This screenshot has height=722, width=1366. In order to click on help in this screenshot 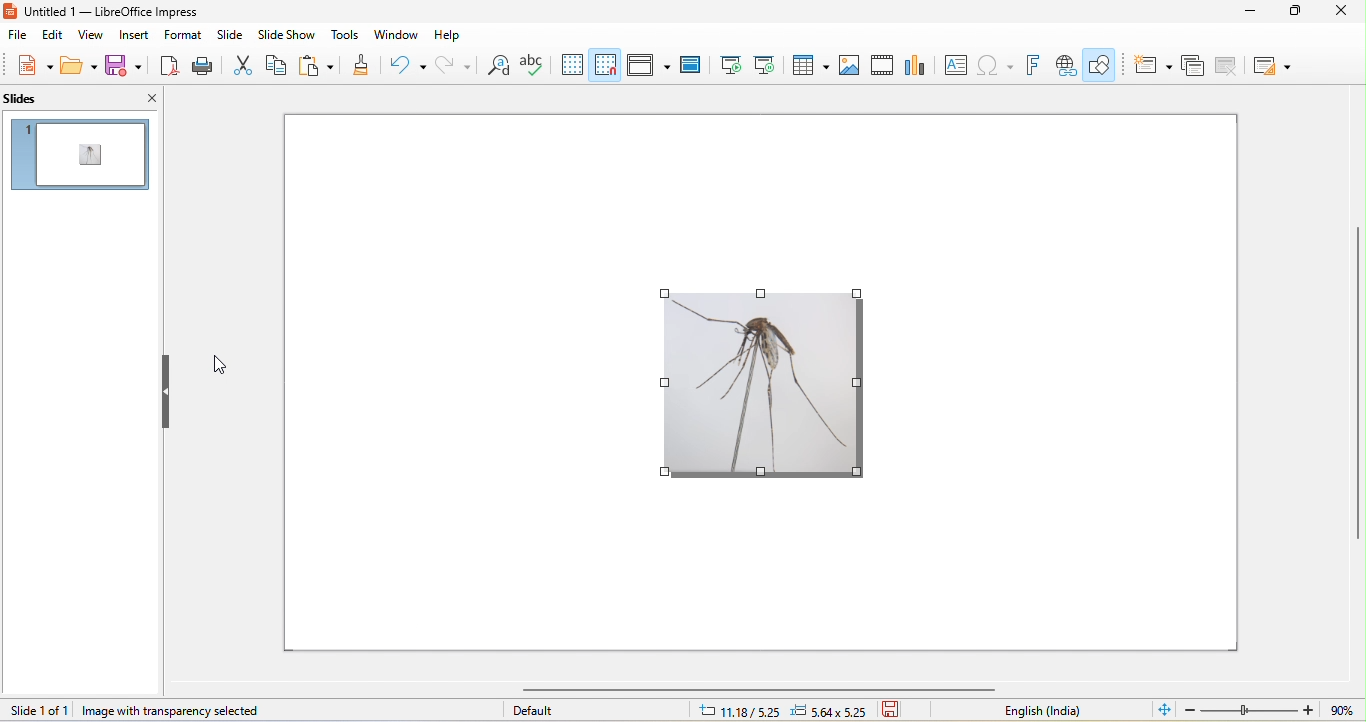, I will do `click(447, 35)`.